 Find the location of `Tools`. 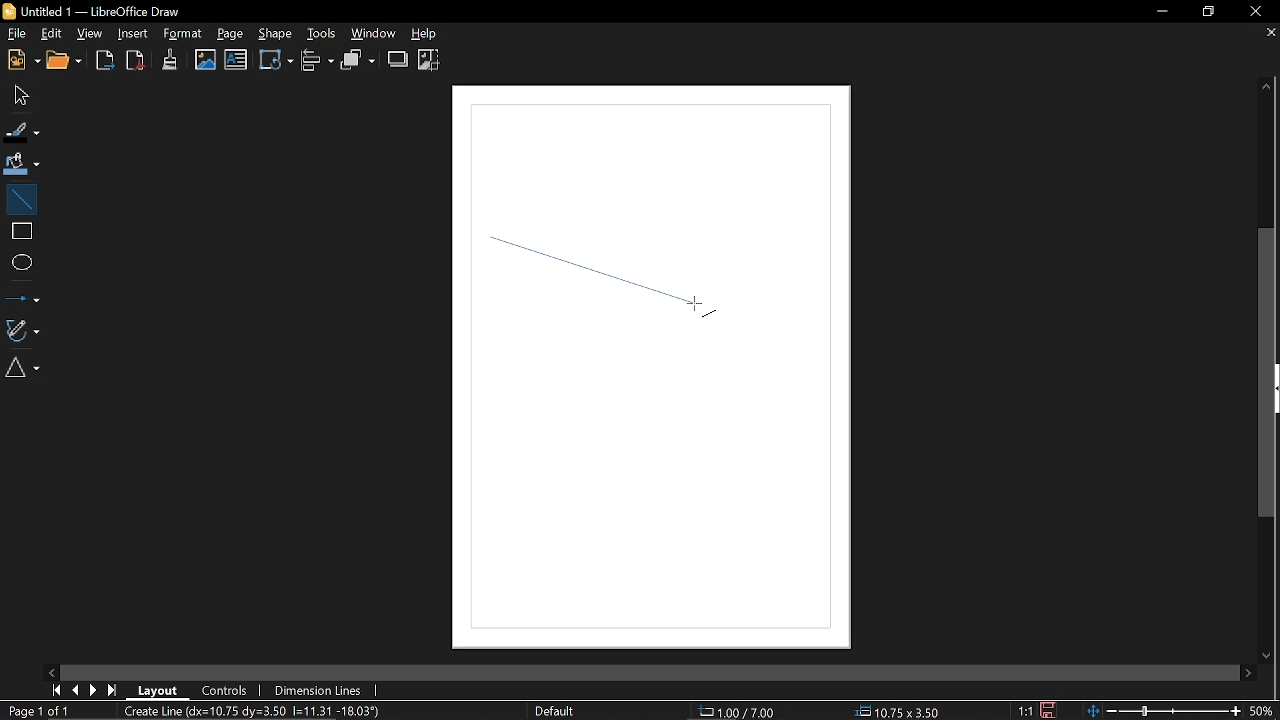

Tools is located at coordinates (321, 34).